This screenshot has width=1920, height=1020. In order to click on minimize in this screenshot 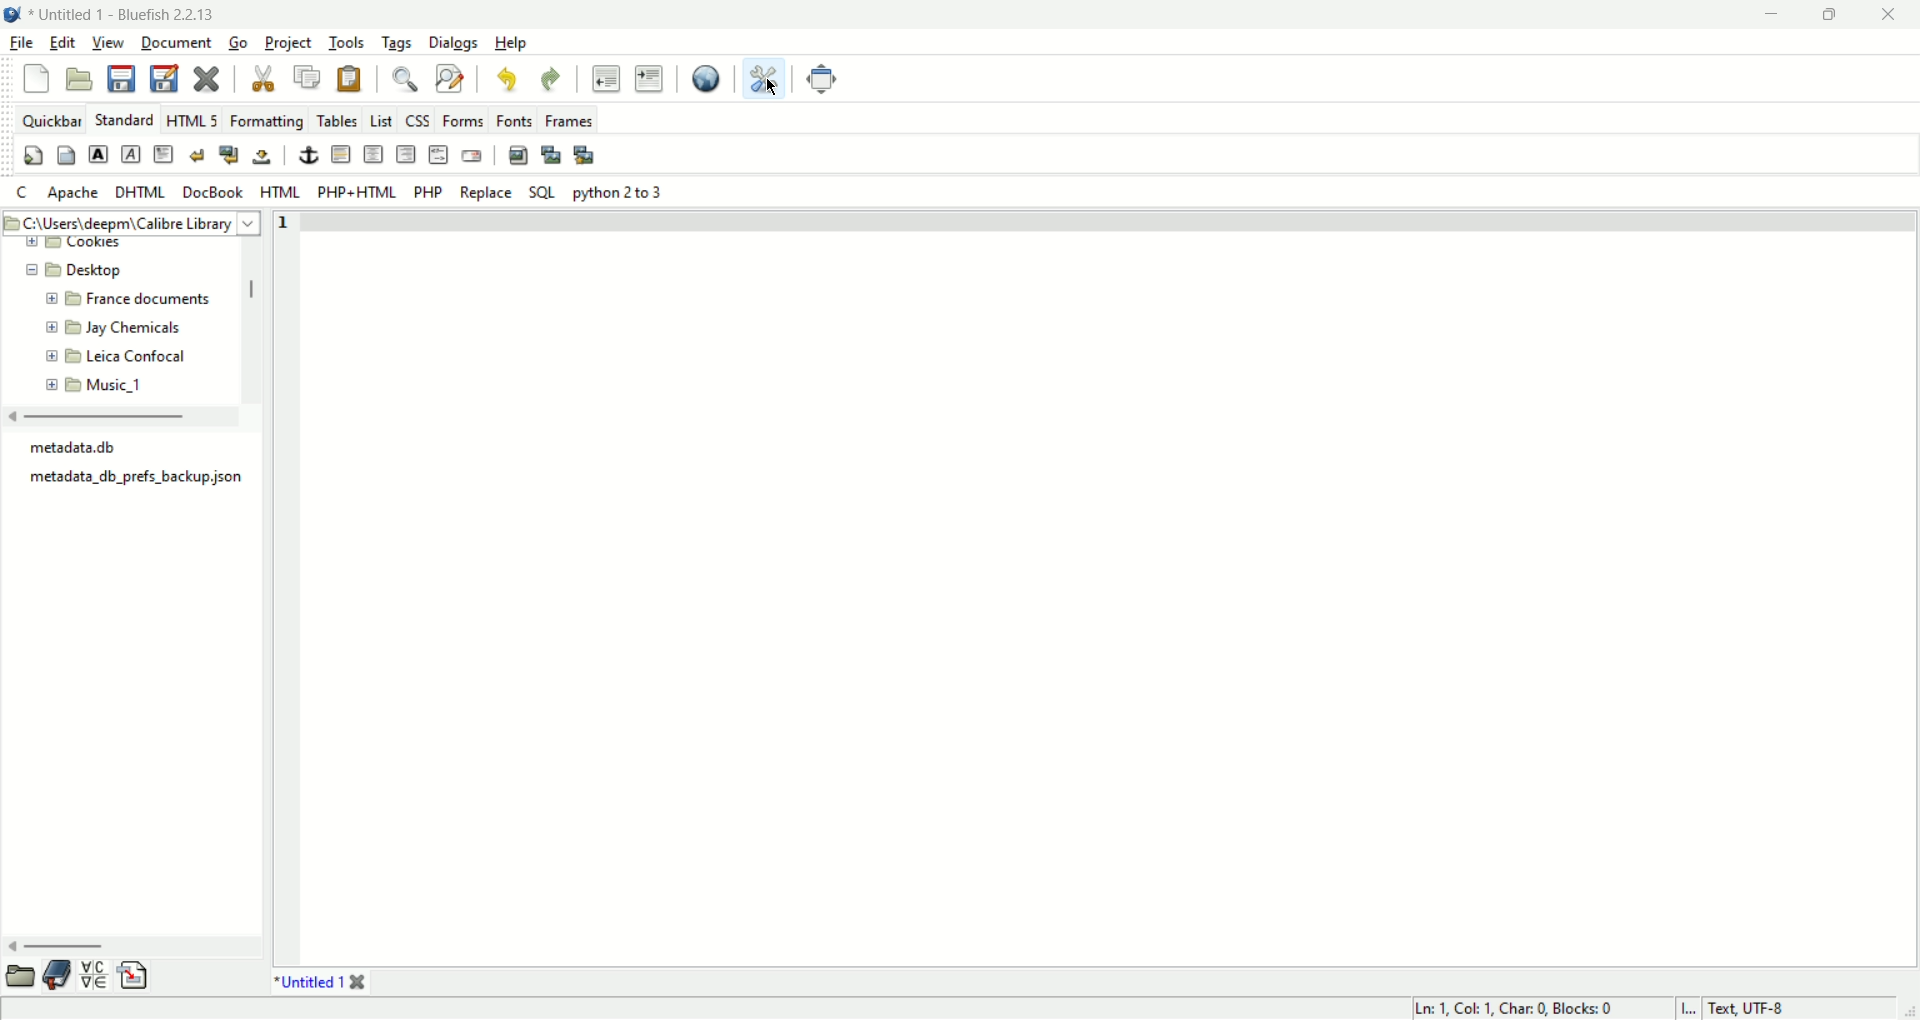, I will do `click(1775, 17)`.